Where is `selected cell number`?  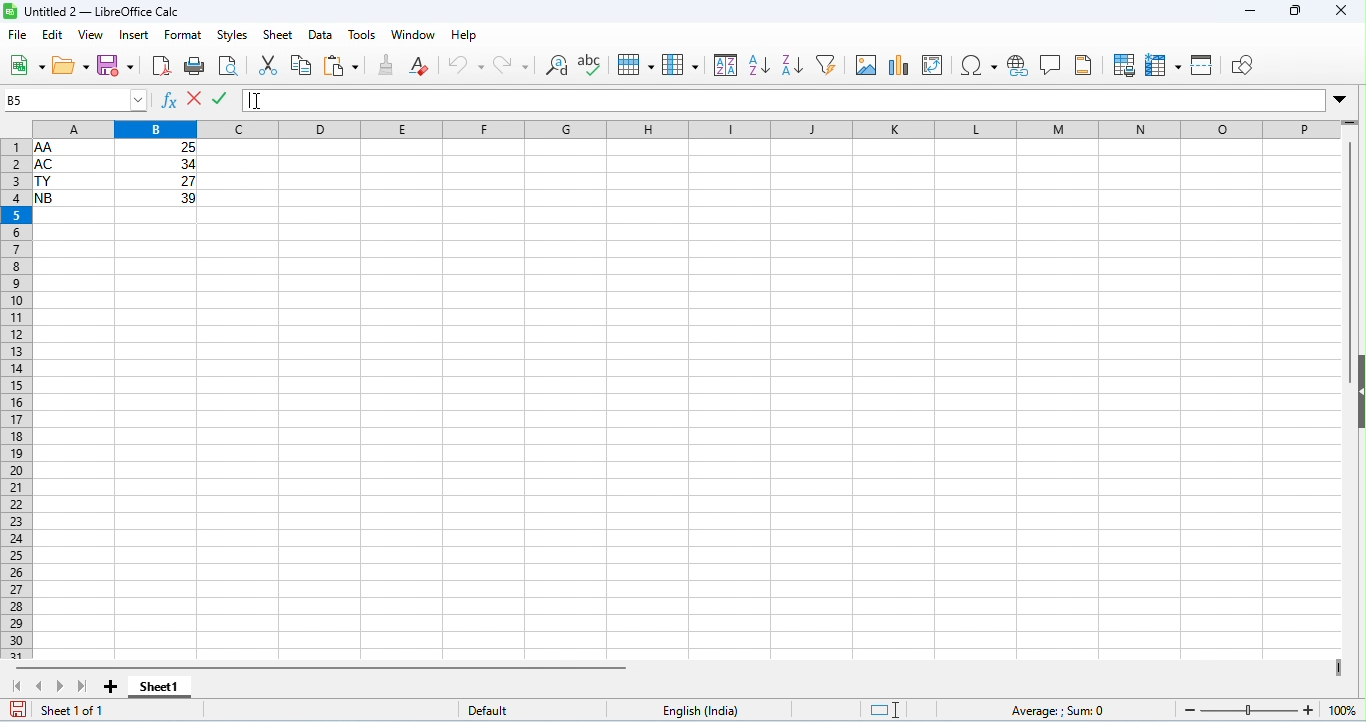
selected cell number is located at coordinates (75, 99).